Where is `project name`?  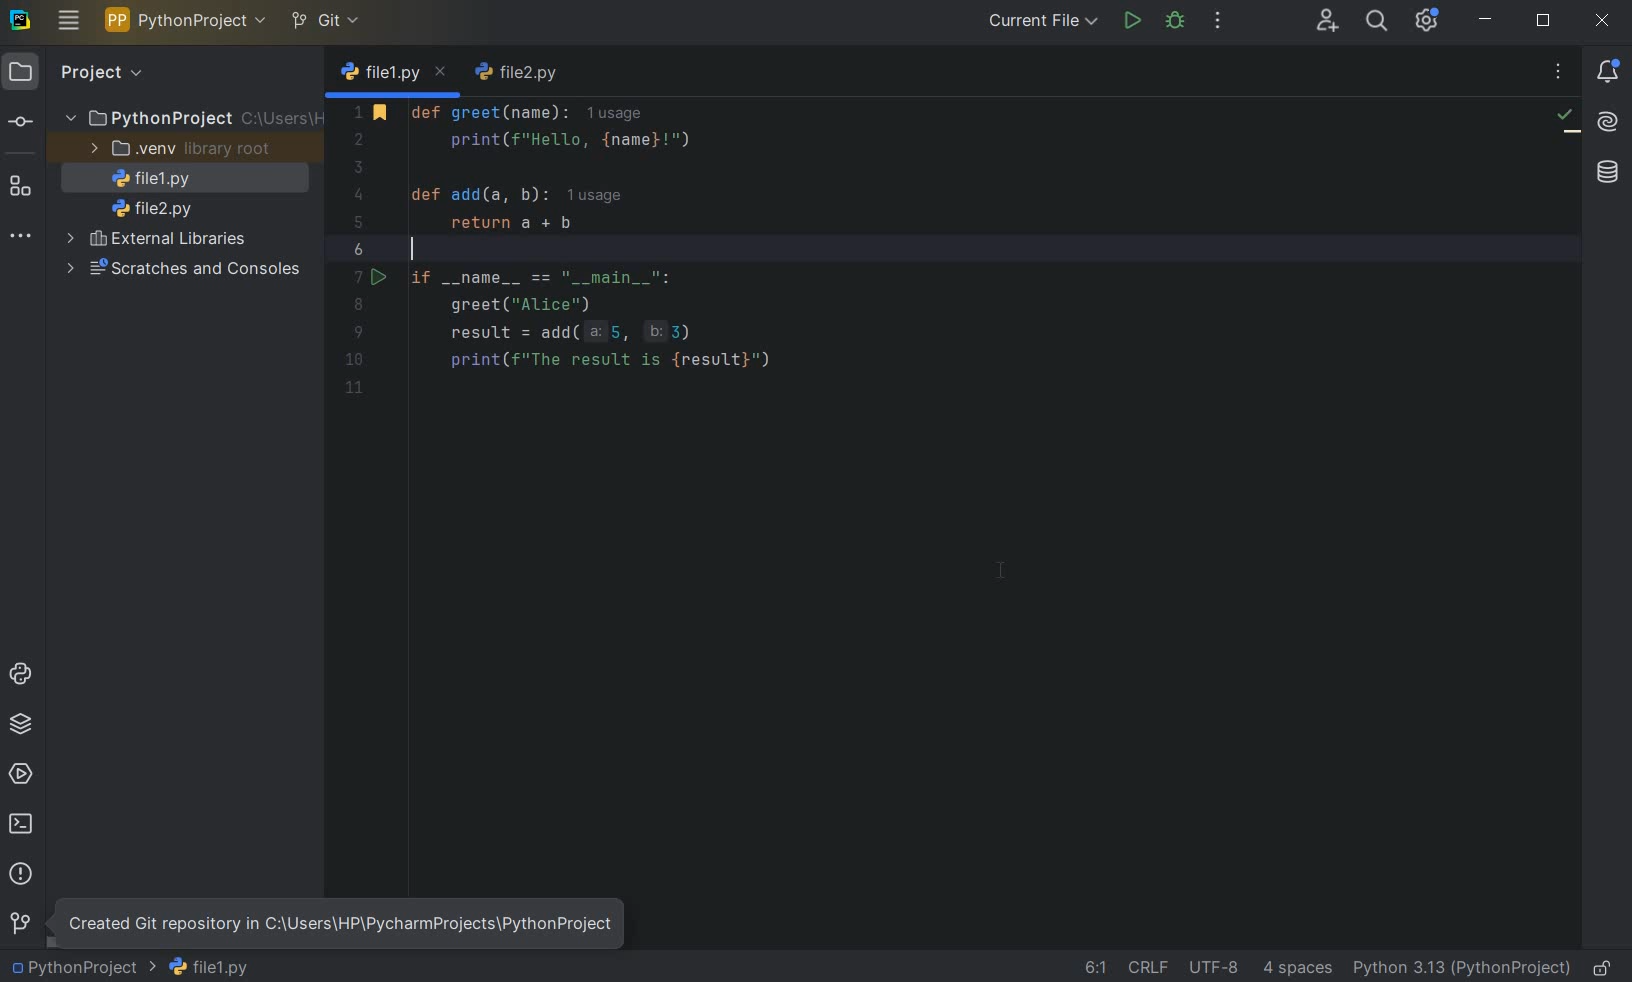 project name is located at coordinates (82, 969).